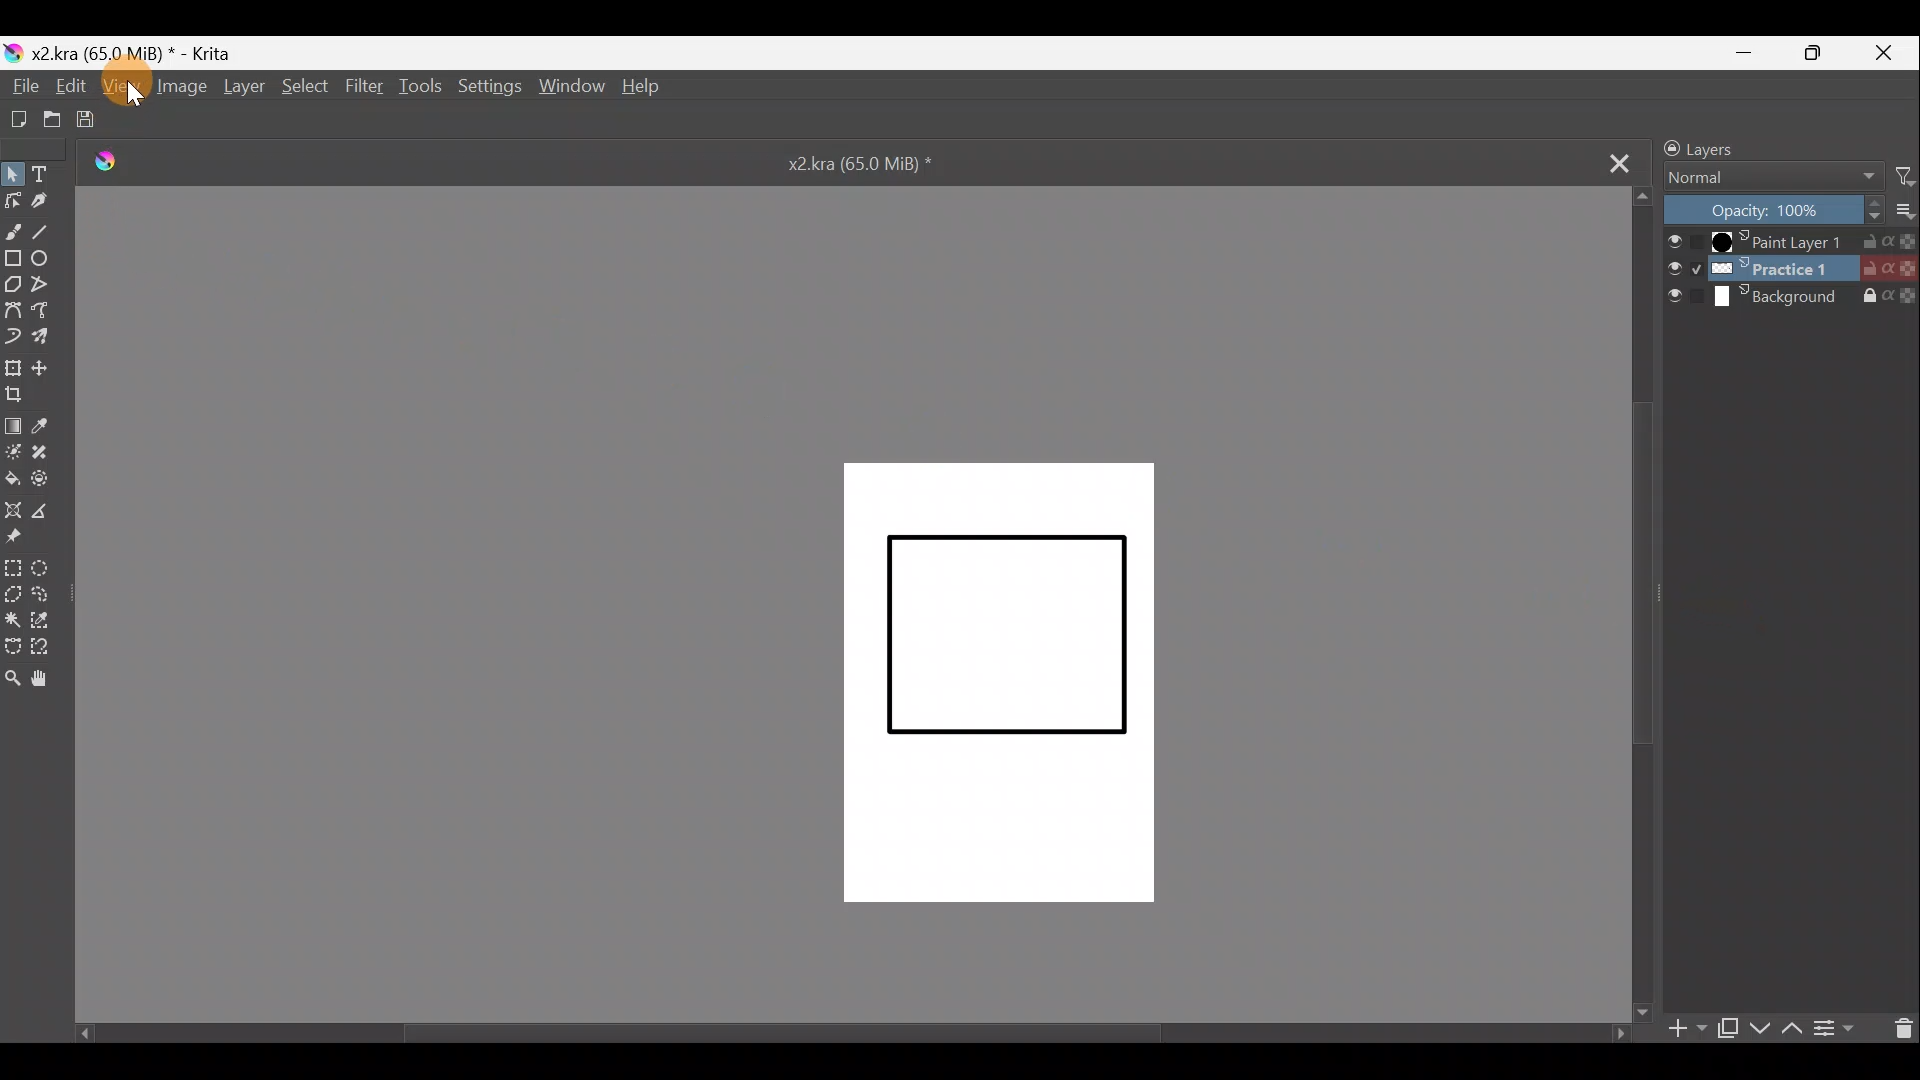 The height and width of the screenshot is (1080, 1920). Describe the element at coordinates (17, 594) in the screenshot. I see `Polygonal selection tool` at that location.